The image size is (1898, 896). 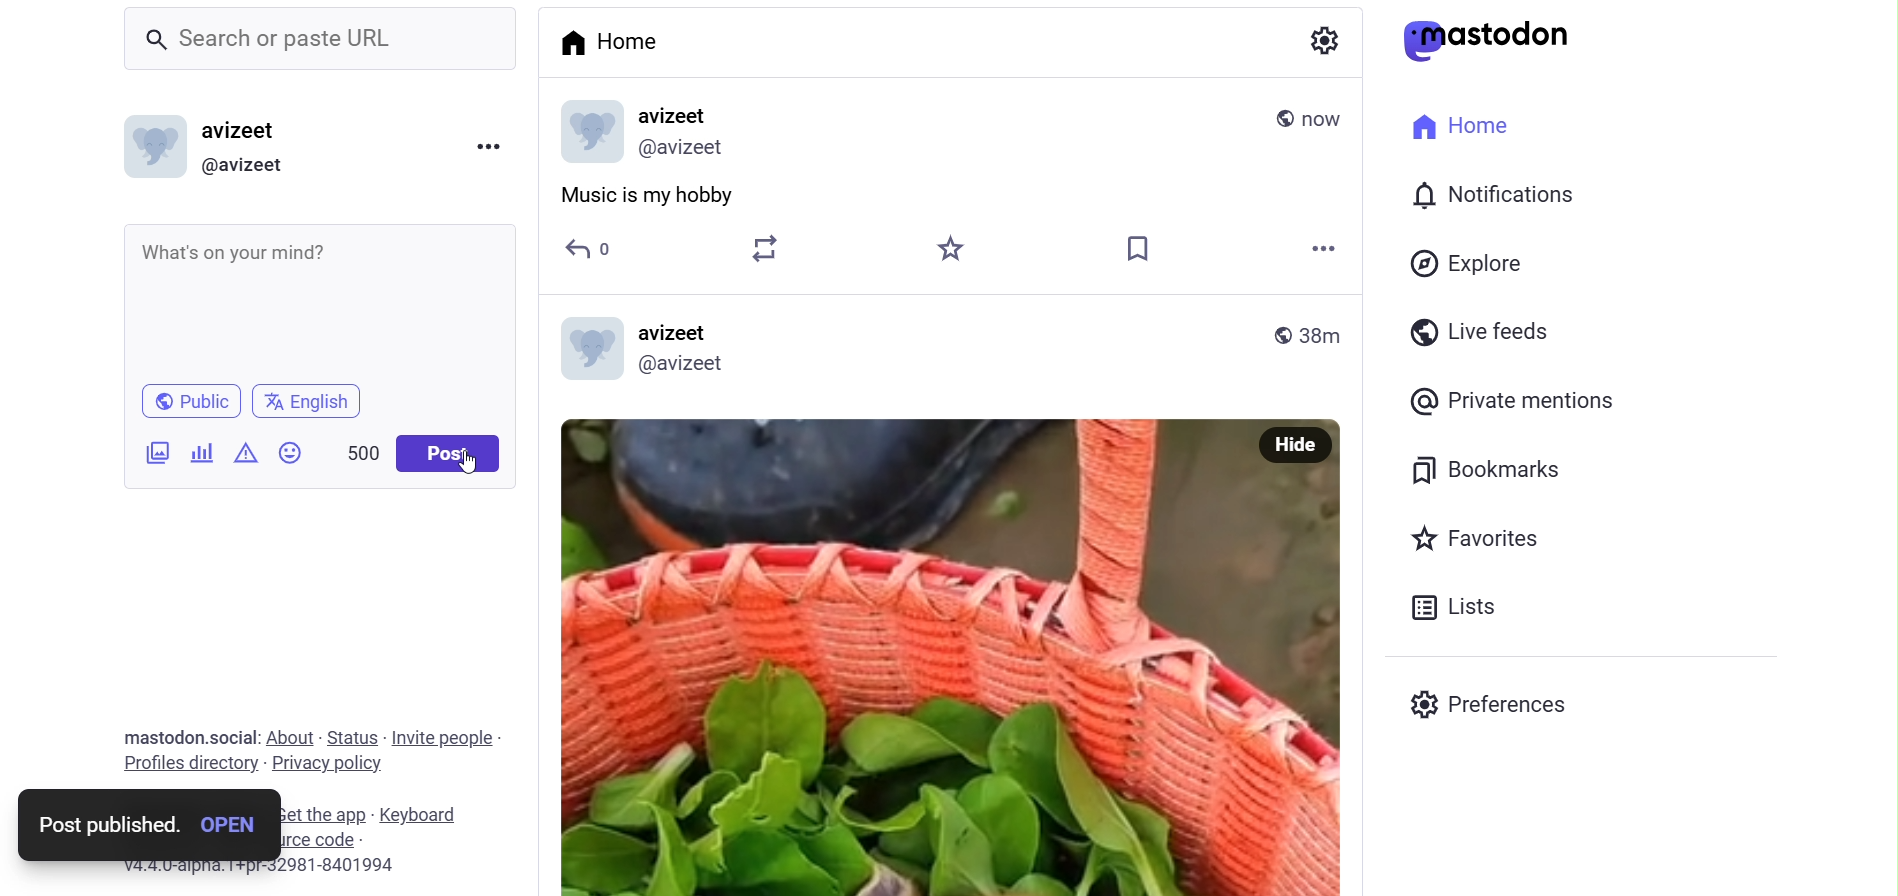 What do you see at coordinates (693, 369) in the screenshot?
I see `@avizeet` at bounding box center [693, 369].